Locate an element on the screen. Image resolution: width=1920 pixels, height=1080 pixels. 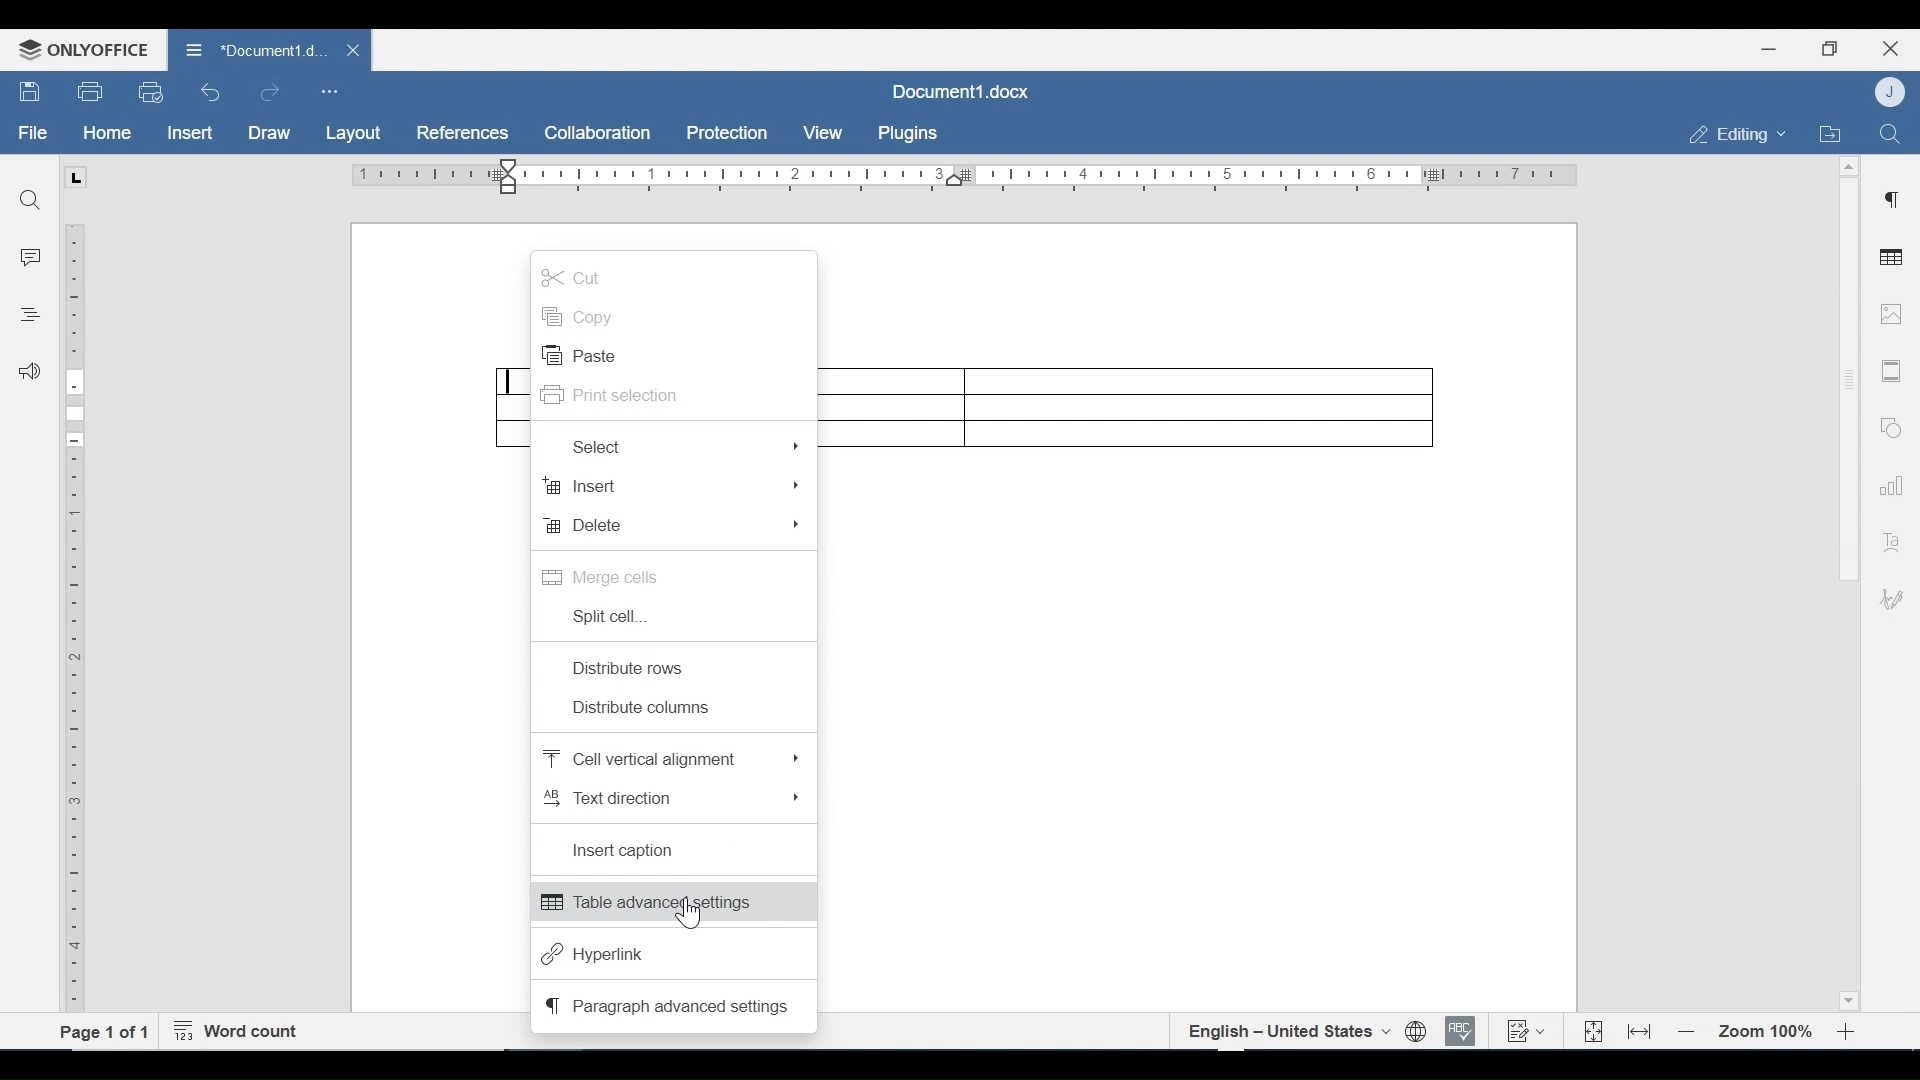
Cut is located at coordinates (573, 276).